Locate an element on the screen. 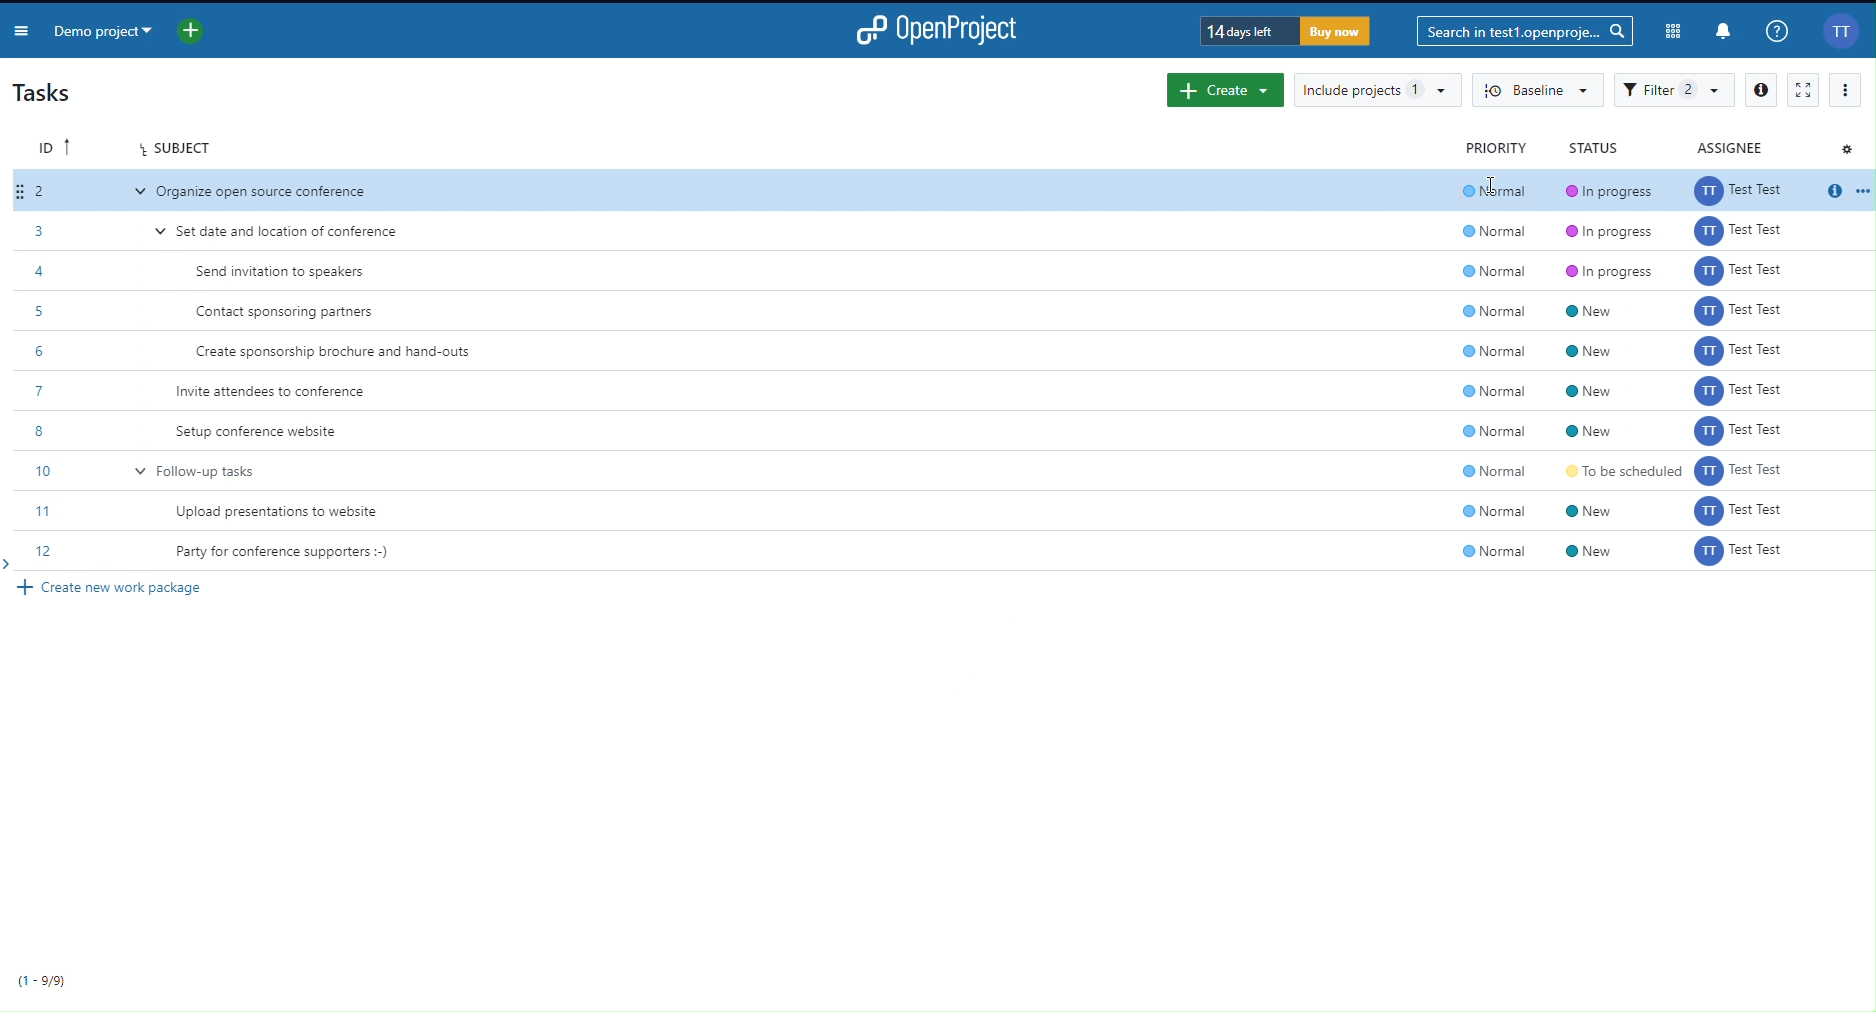 The width and height of the screenshot is (1876, 1012). Priority is located at coordinates (1498, 147).